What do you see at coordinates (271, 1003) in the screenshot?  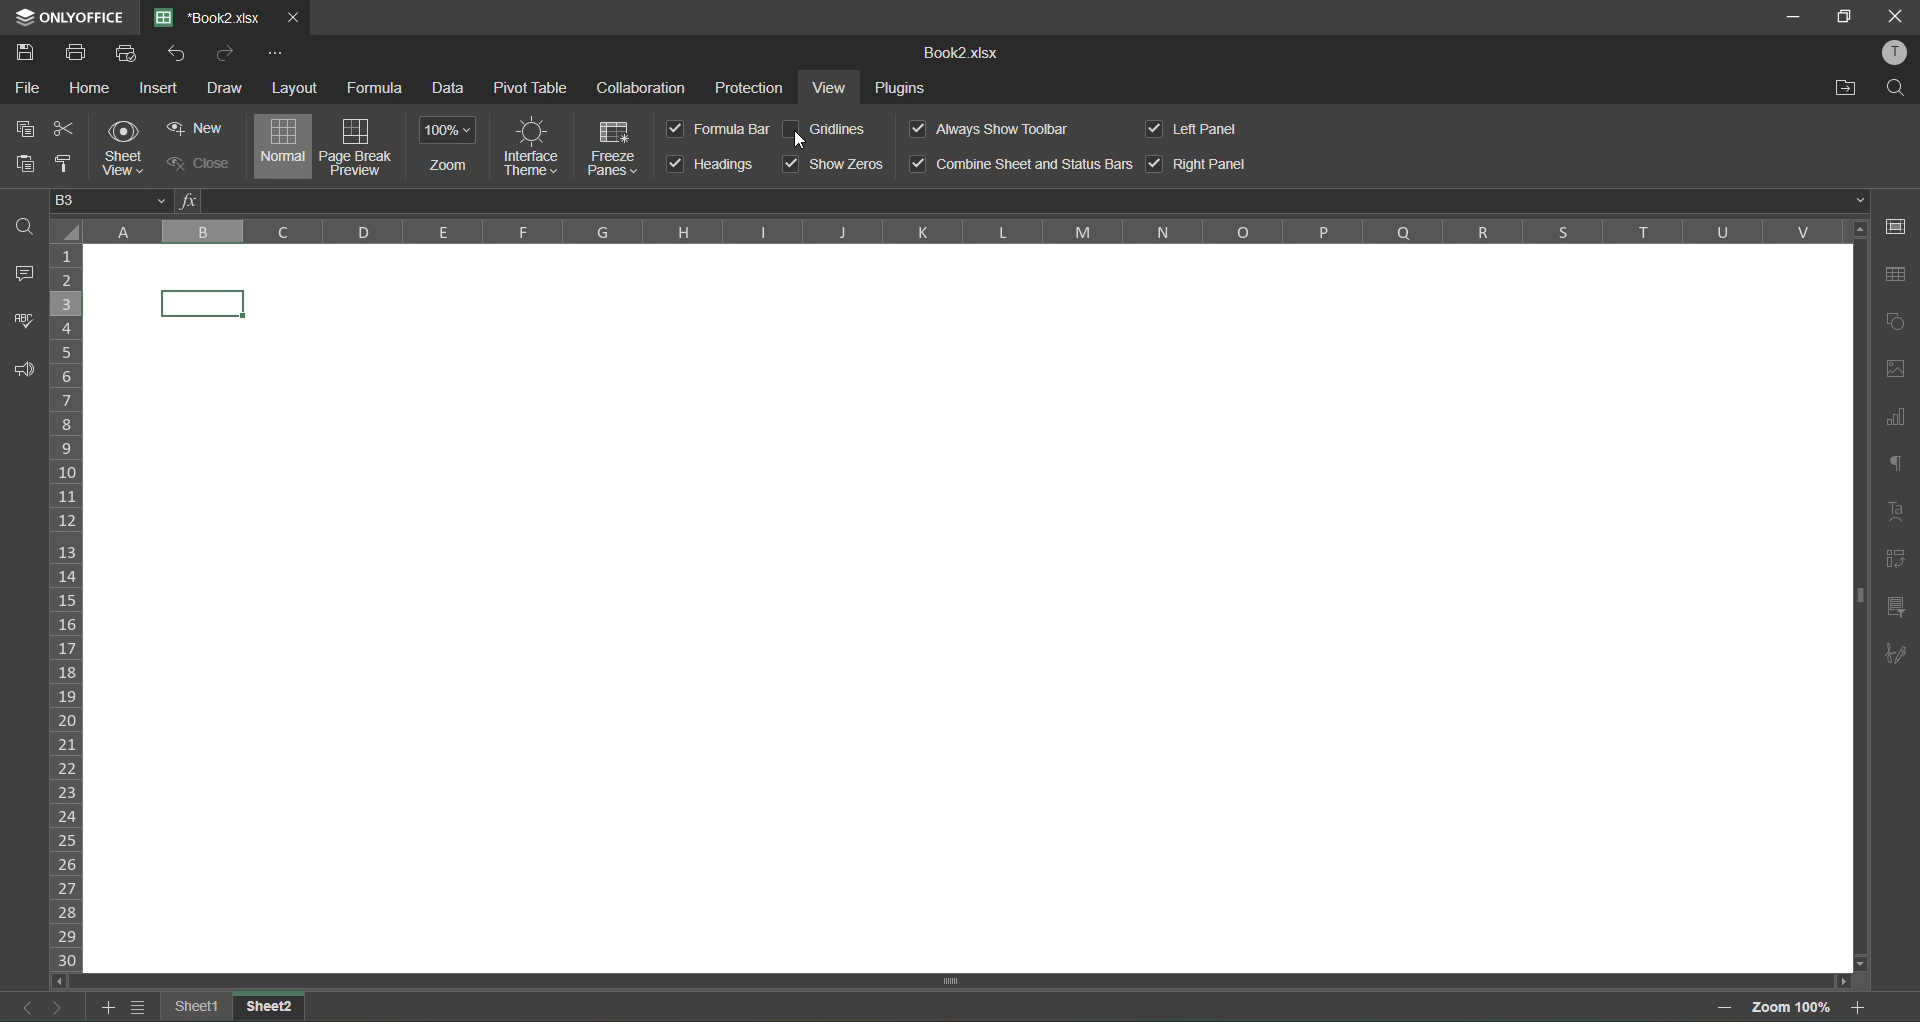 I see `sheet 2 ` at bounding box center [271, 1003].